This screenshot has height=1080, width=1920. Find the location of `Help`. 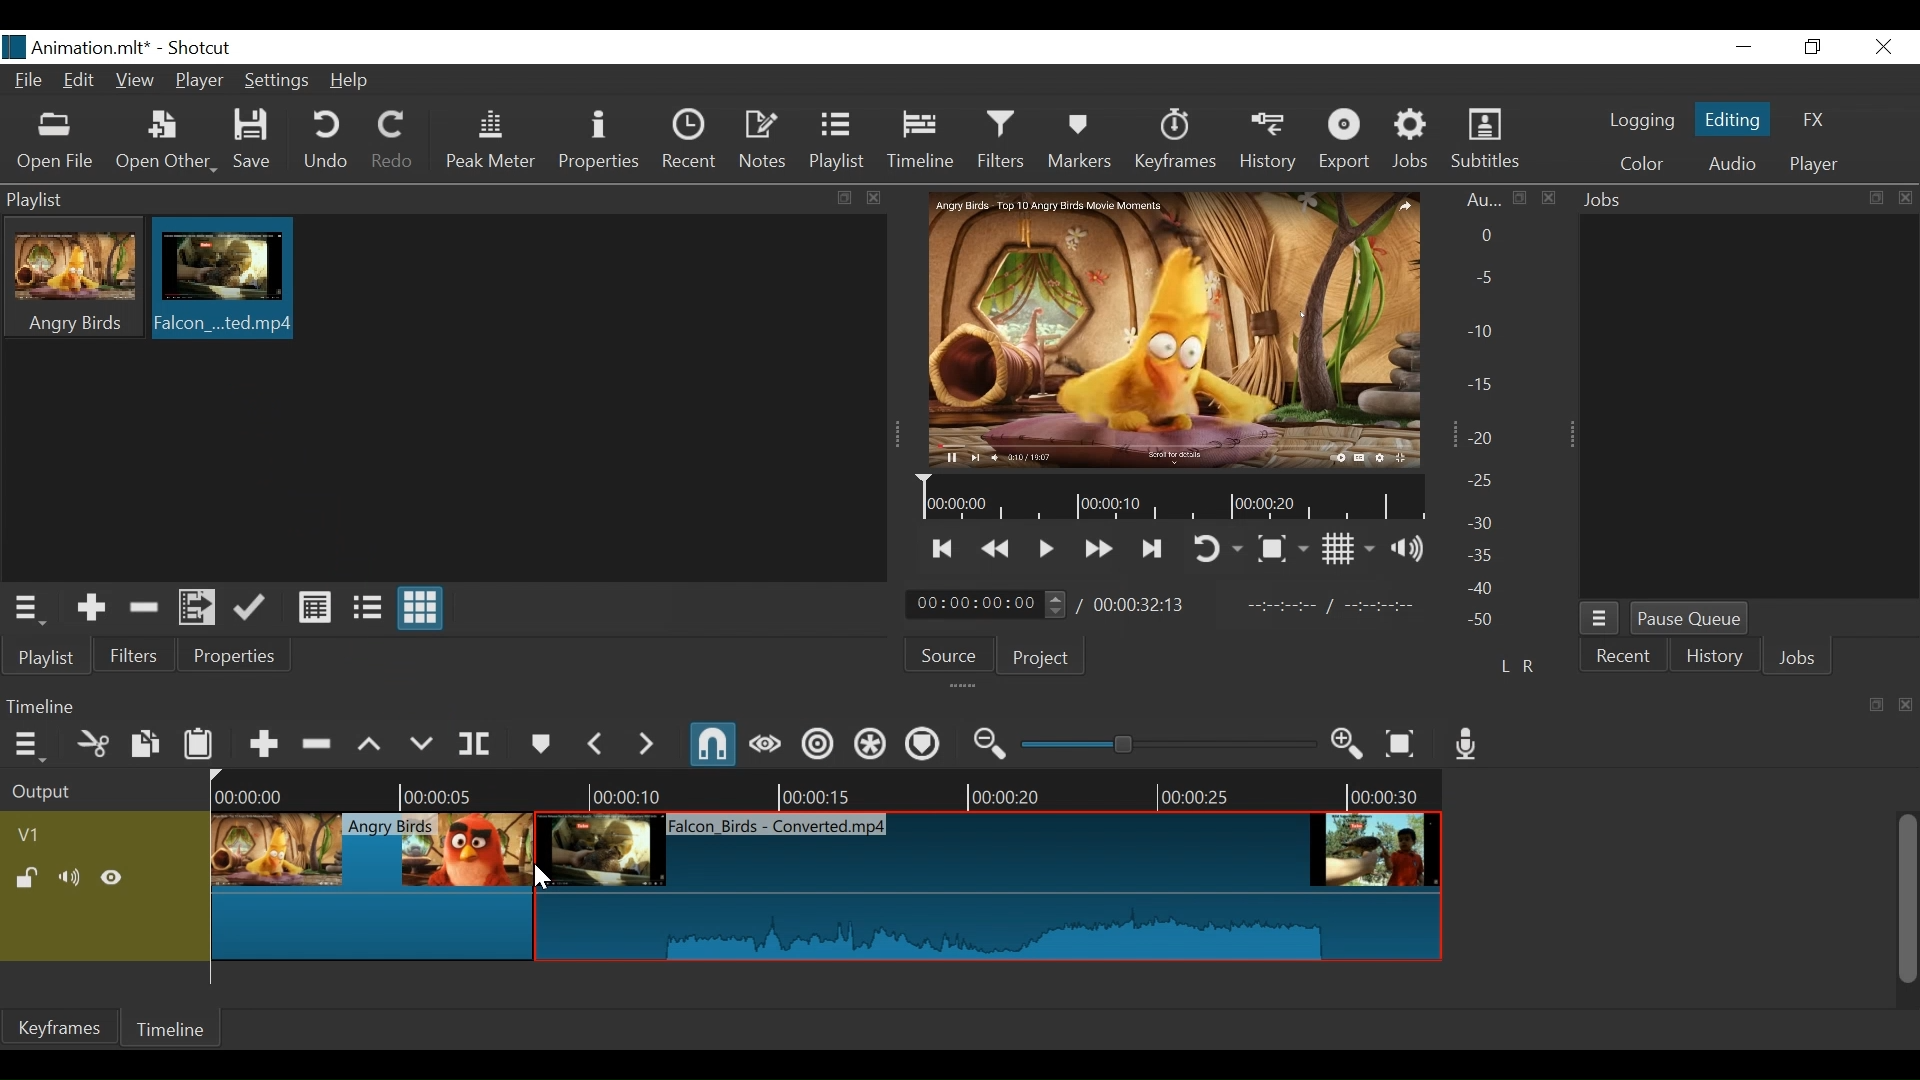

Help is located at coordinates (350, 81).